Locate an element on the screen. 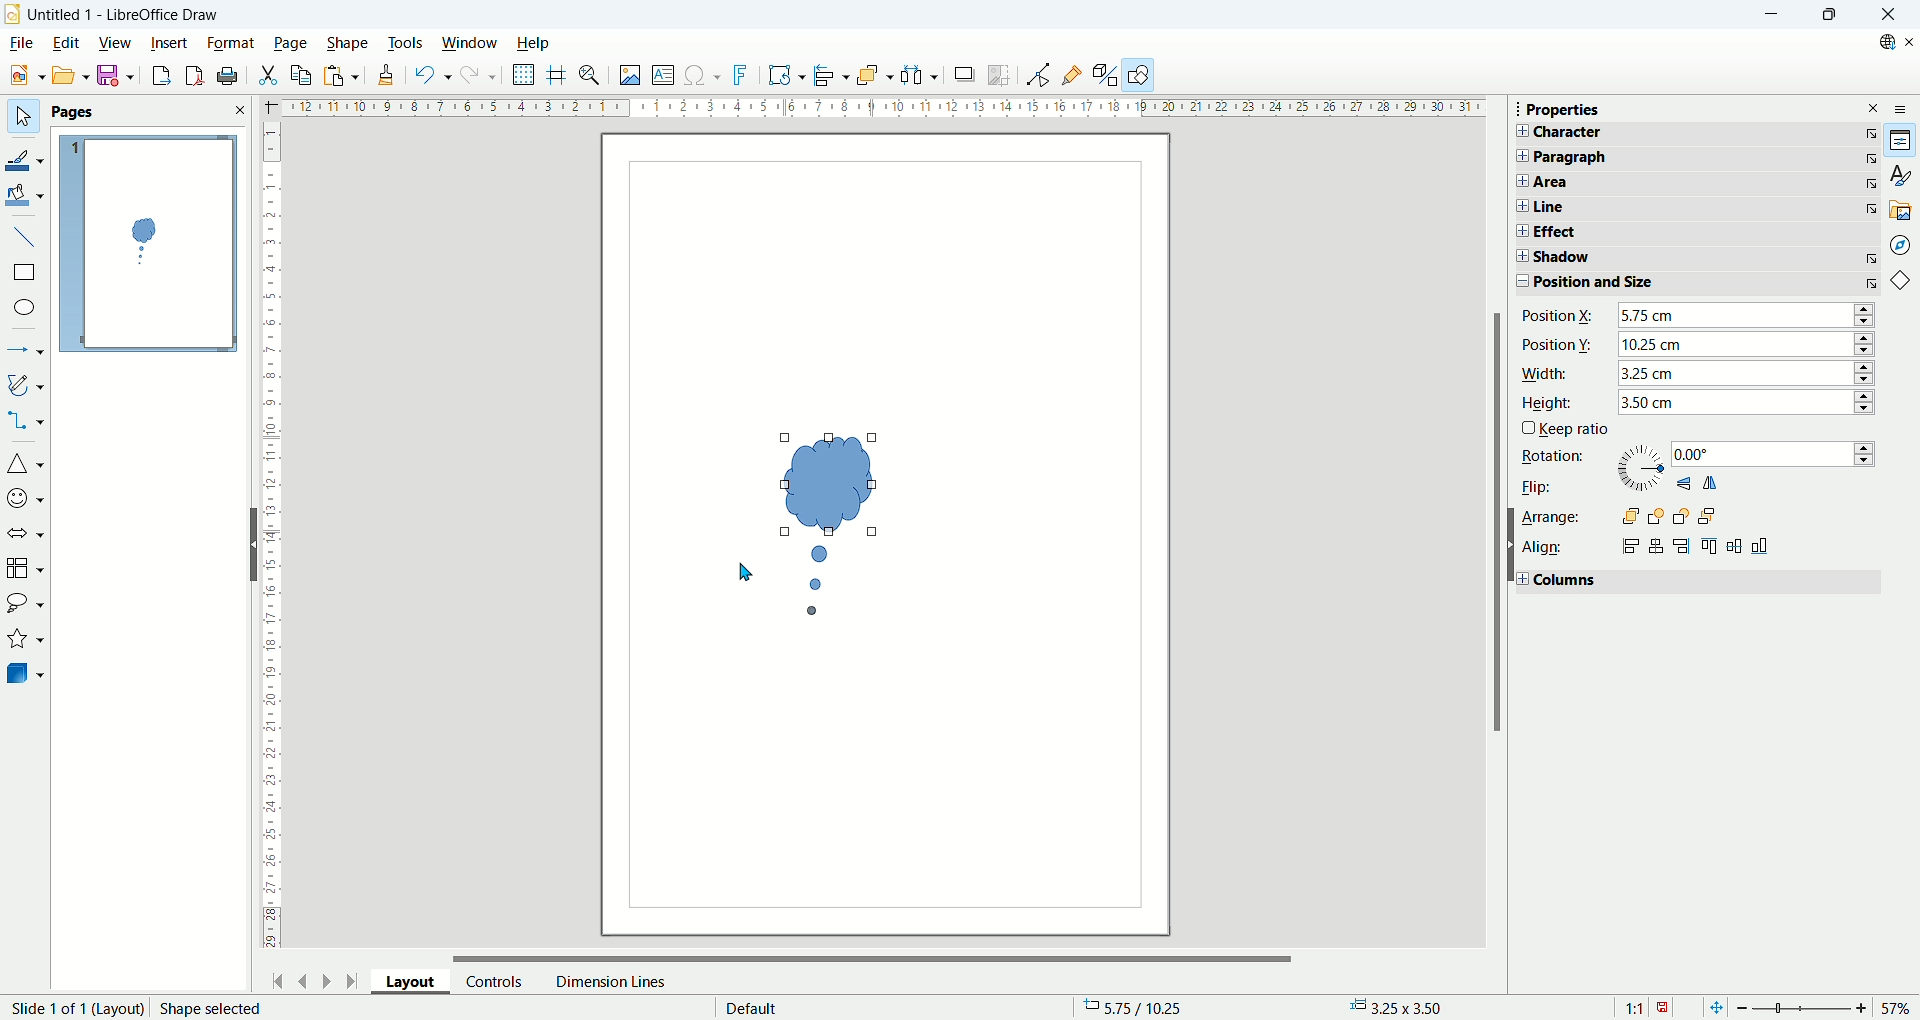  helpline is located at coordinates (557, 75).